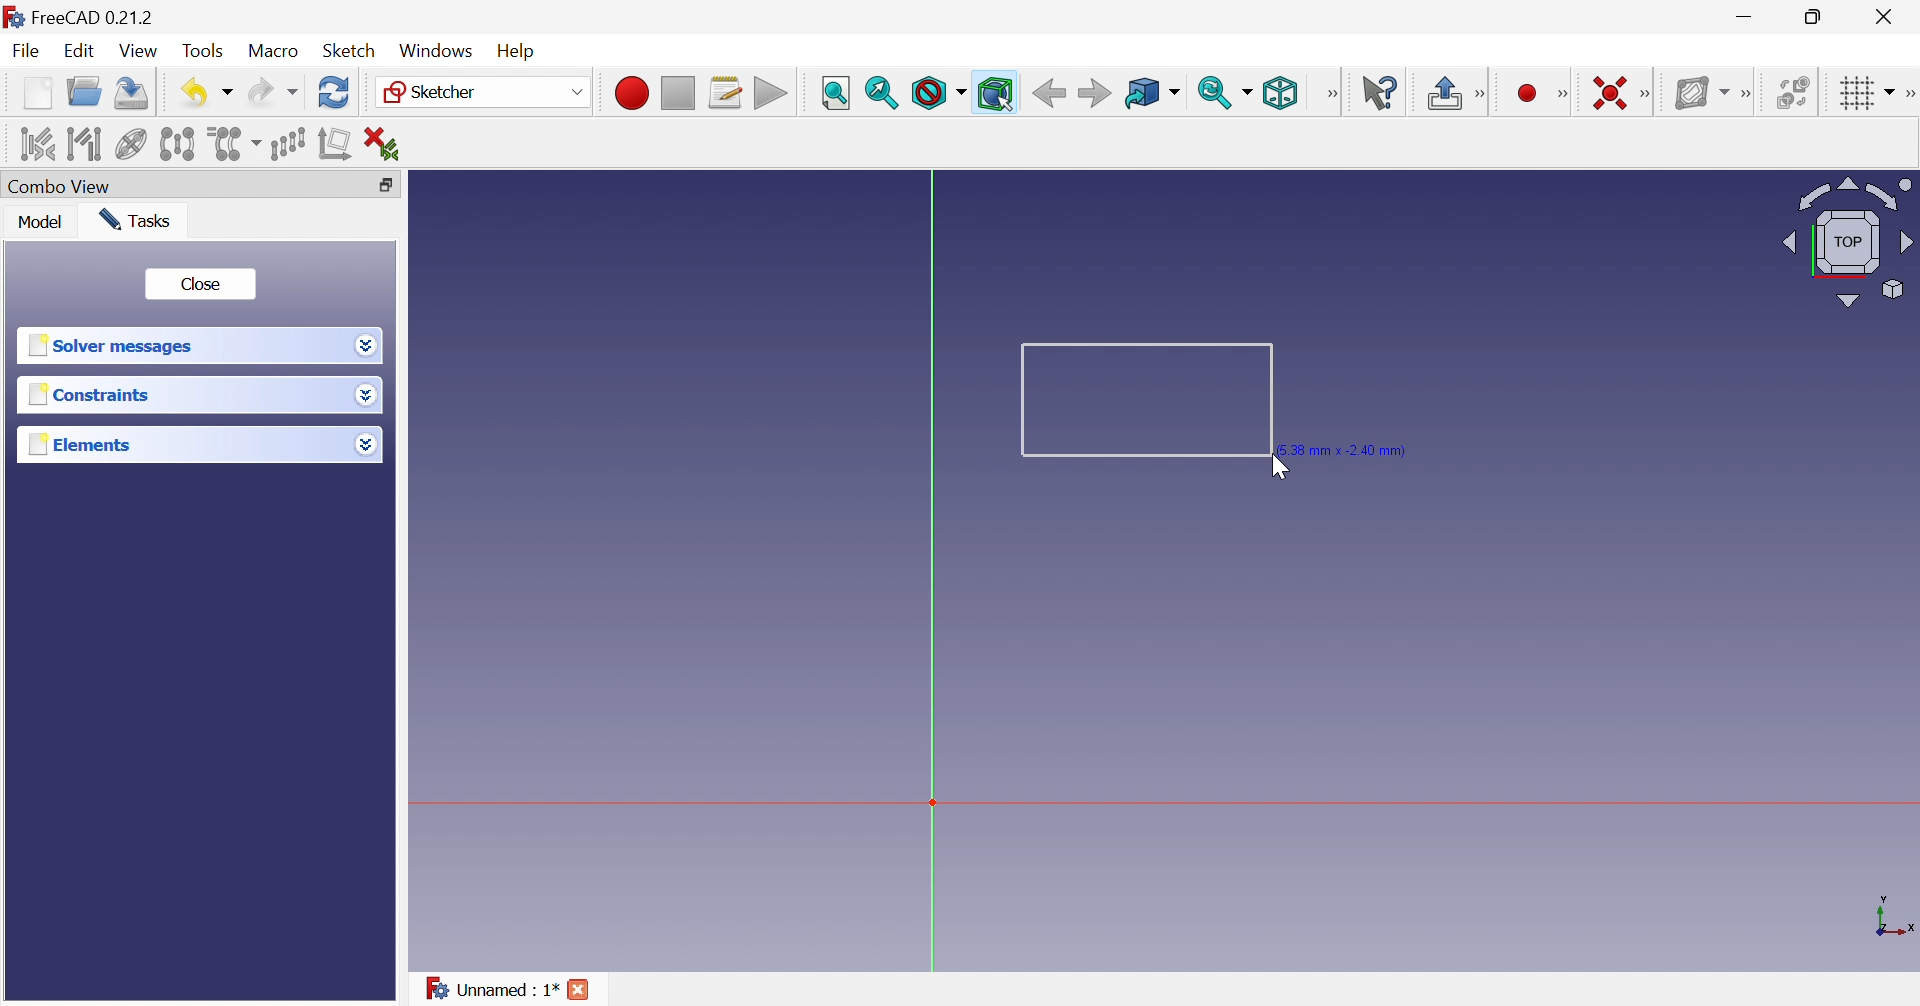  I want to click on Show/hide internal geometry, so click(131, 144).